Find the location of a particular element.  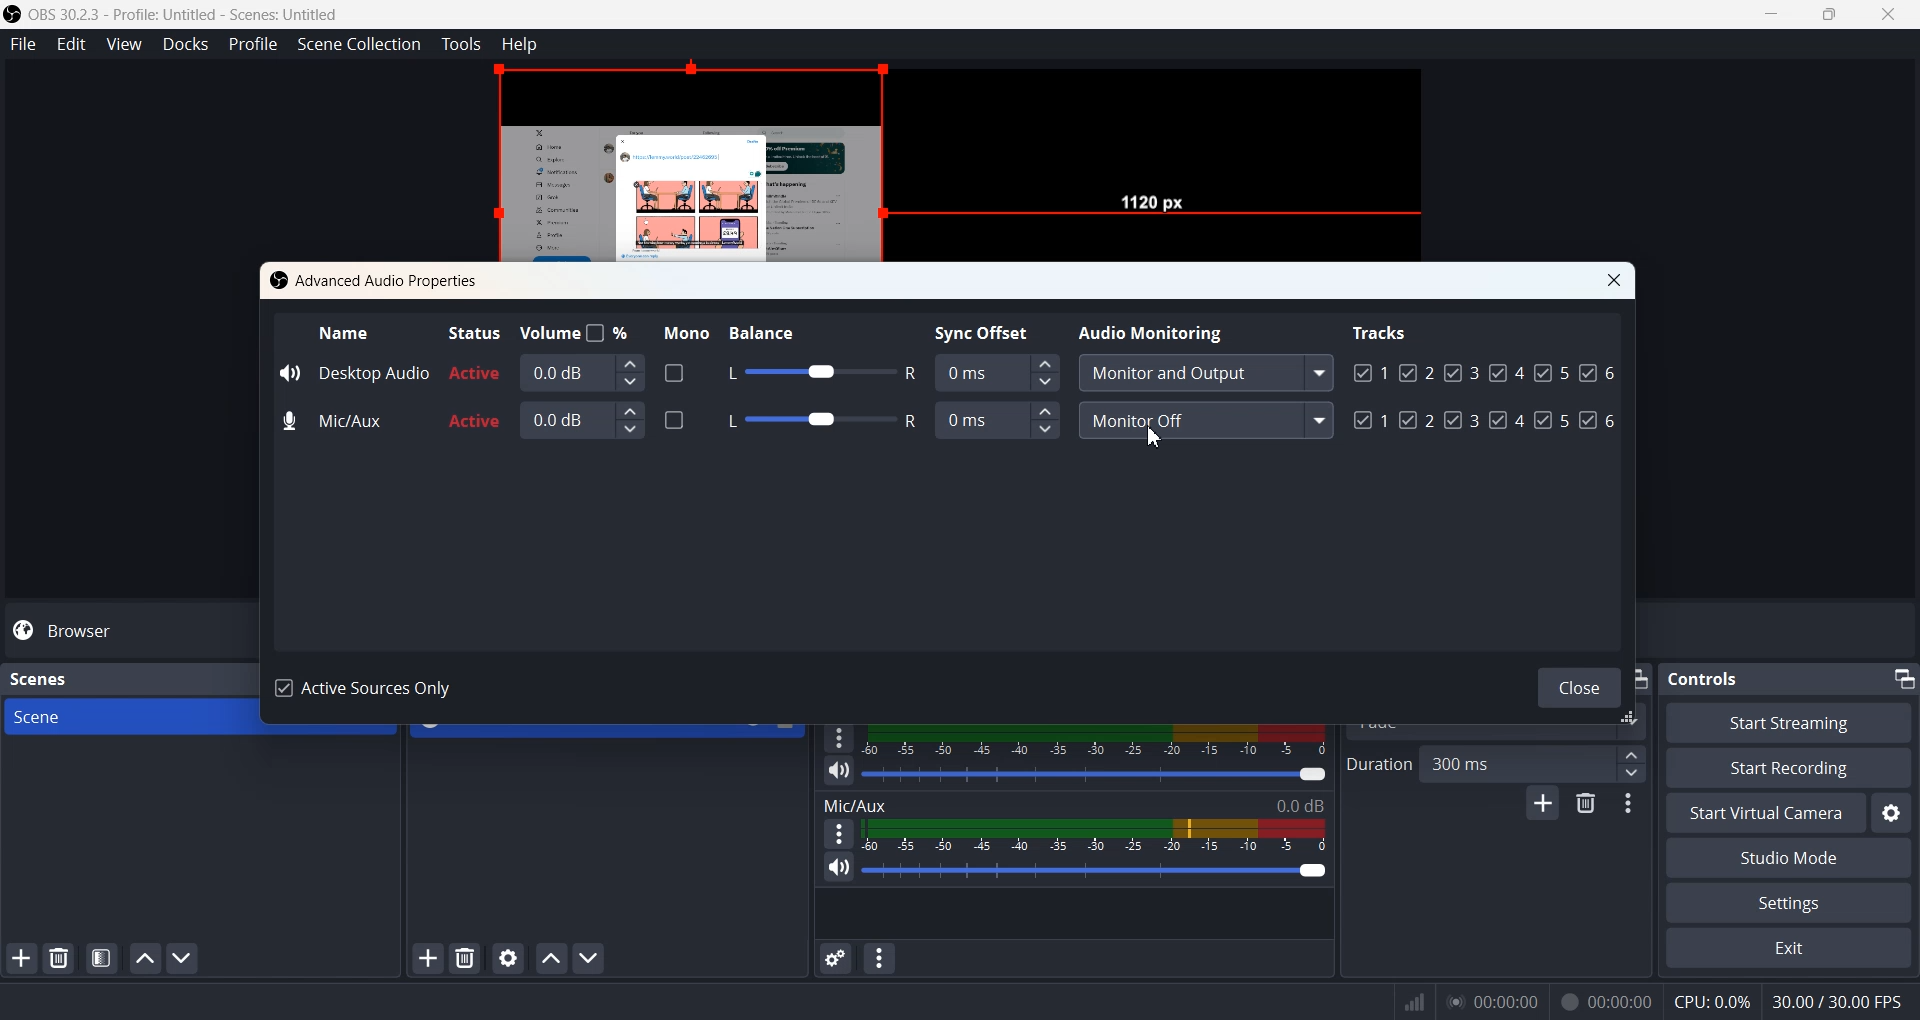

Move sources up is located at coordinates (551, 958).